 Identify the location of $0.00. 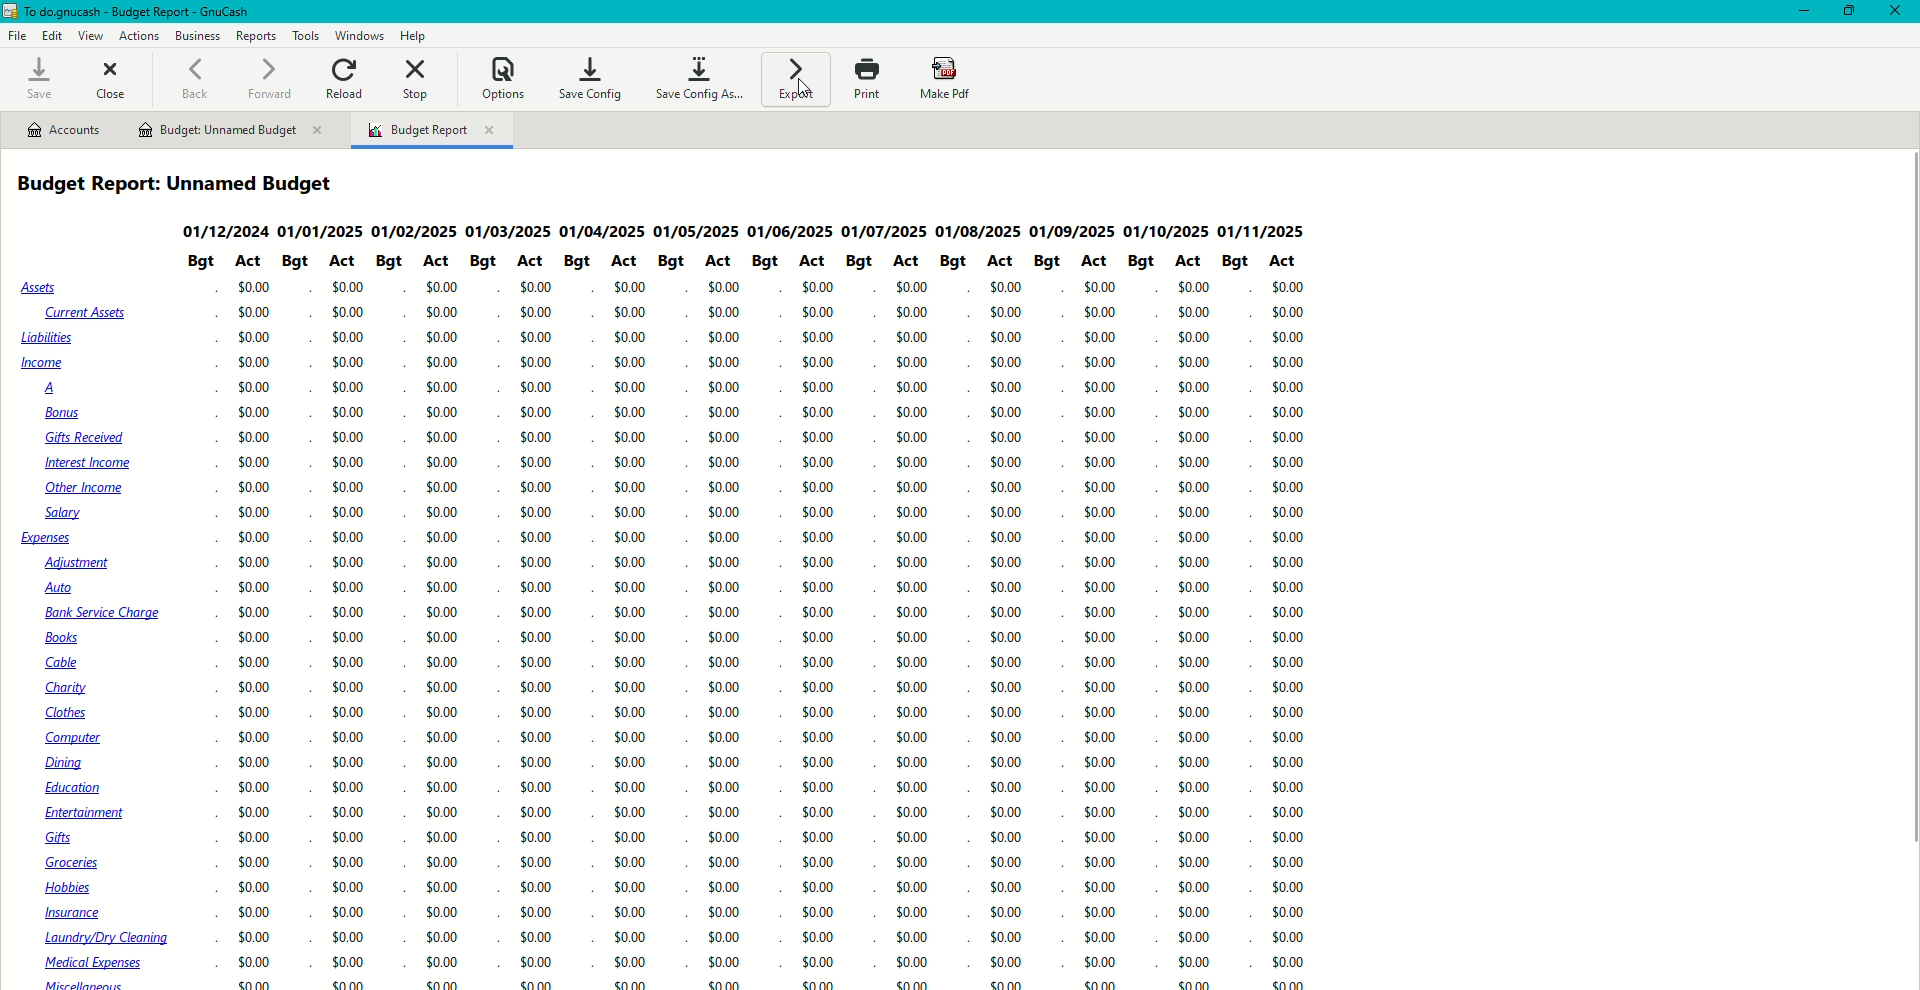
(820, 338).